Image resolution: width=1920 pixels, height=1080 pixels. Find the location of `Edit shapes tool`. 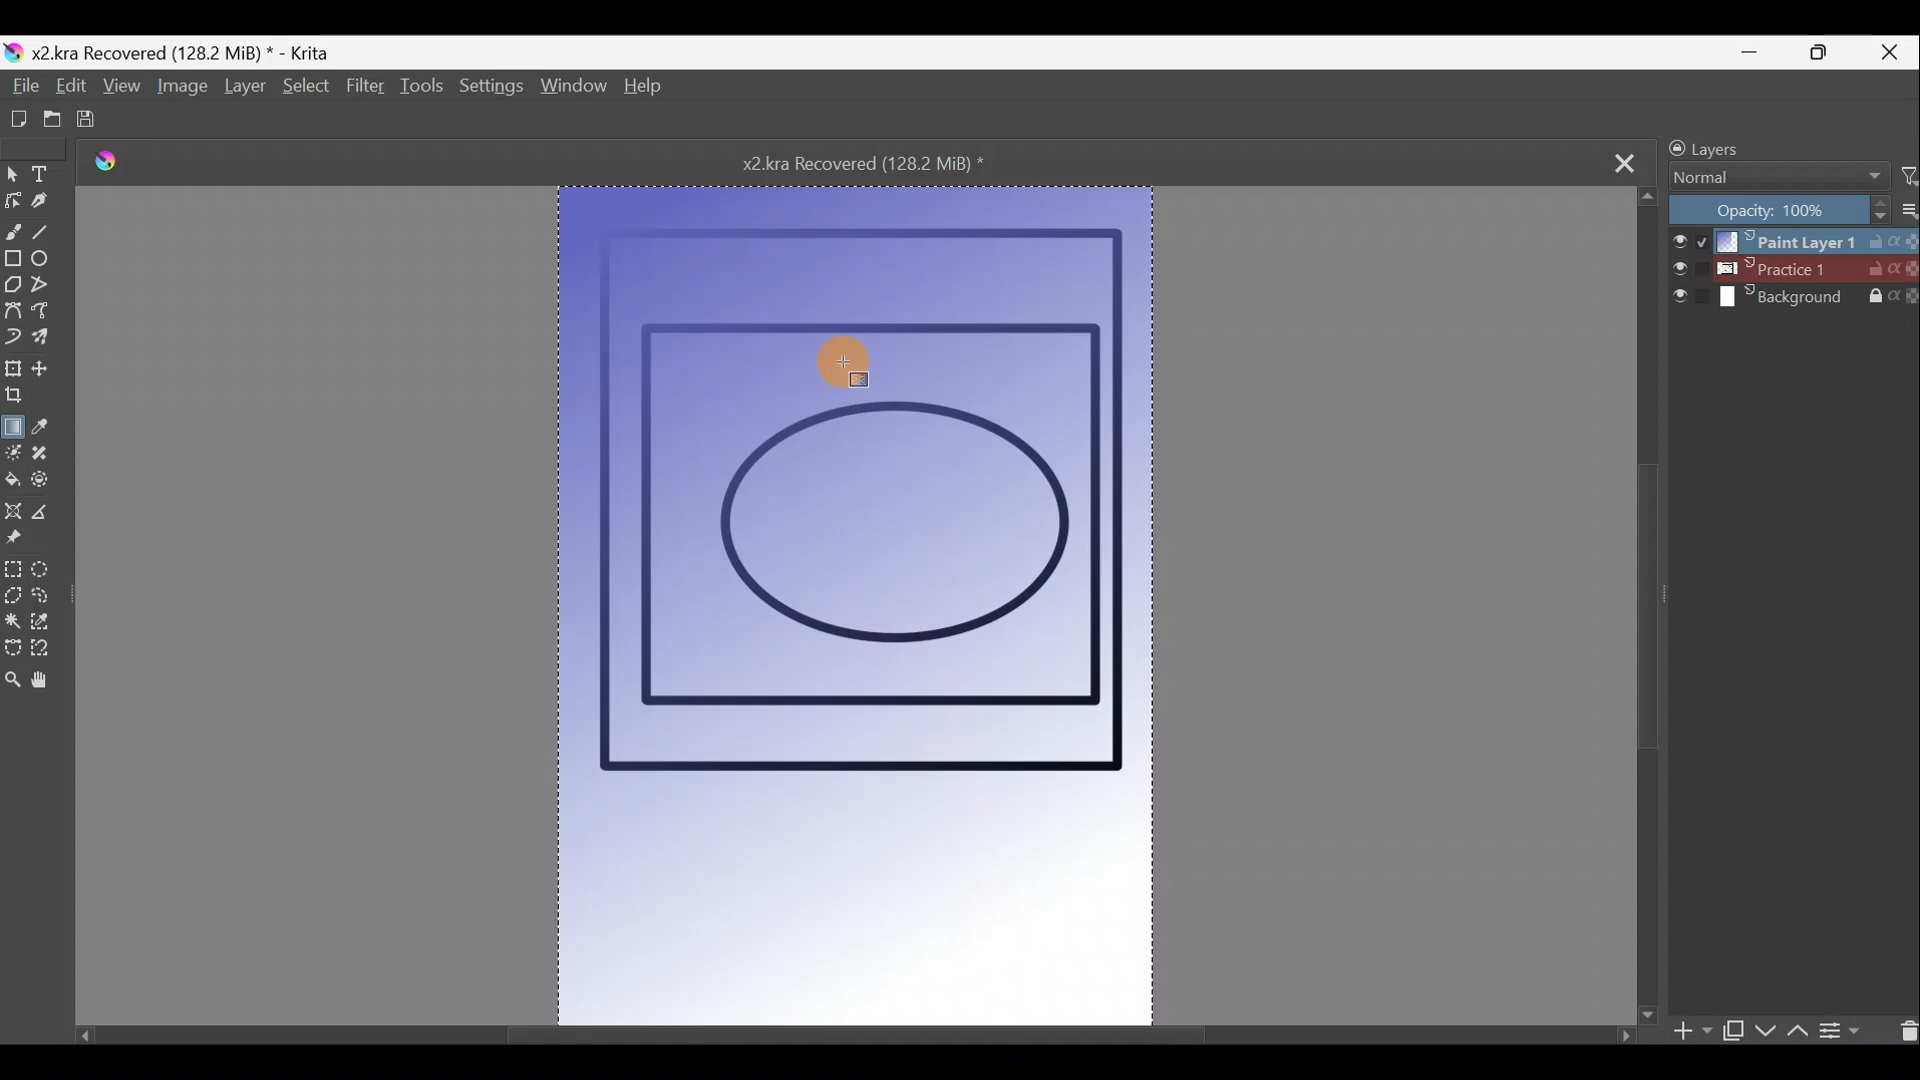

Edit shapes tool is located at coordinates (12, 203).